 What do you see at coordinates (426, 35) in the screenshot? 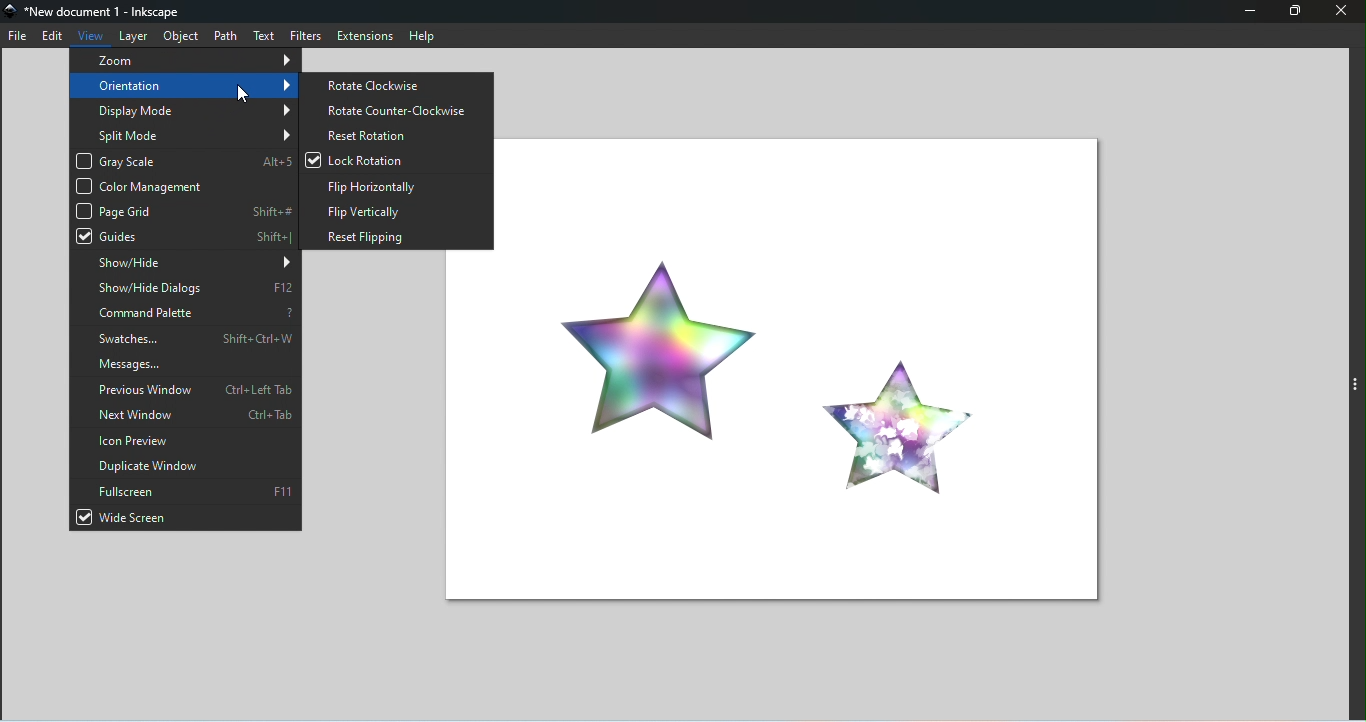
I see `Help` at bounding box center [426, 35].